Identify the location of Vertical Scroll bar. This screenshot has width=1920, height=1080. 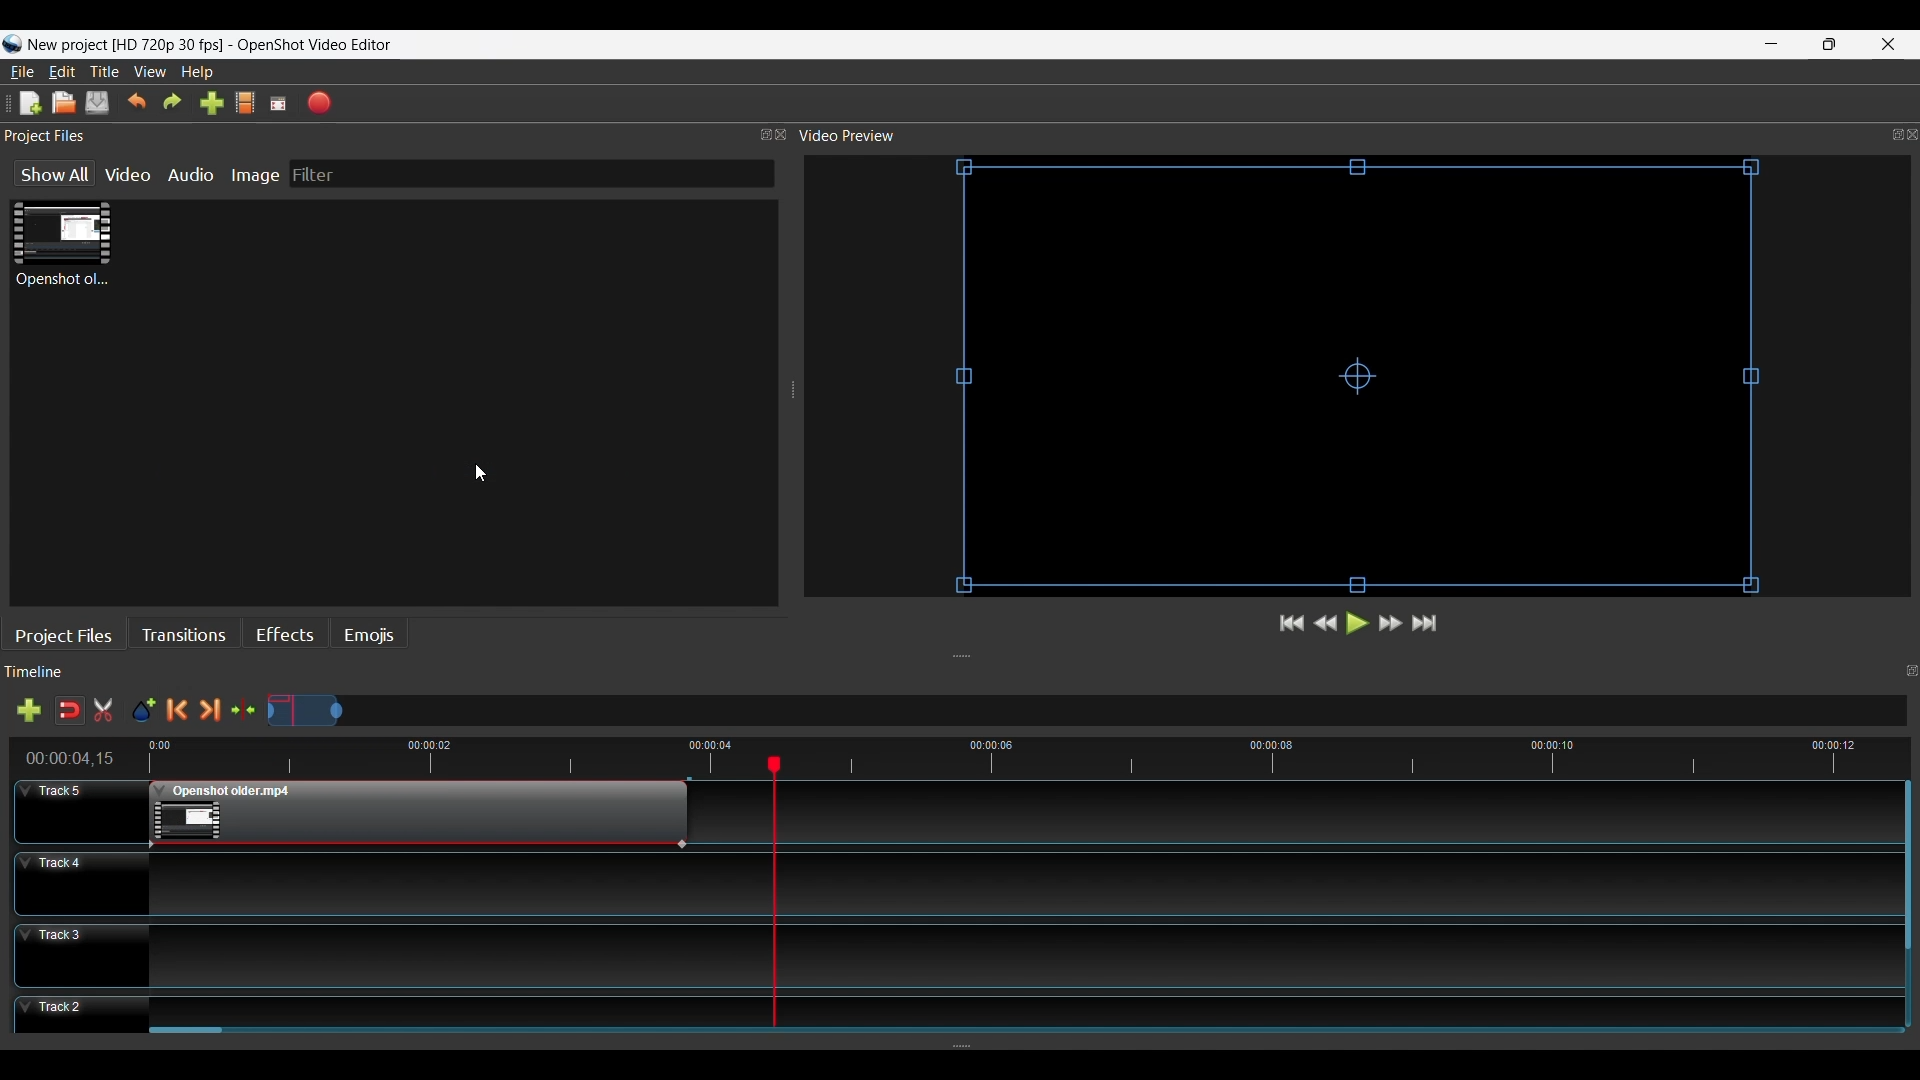
(188, 1033).